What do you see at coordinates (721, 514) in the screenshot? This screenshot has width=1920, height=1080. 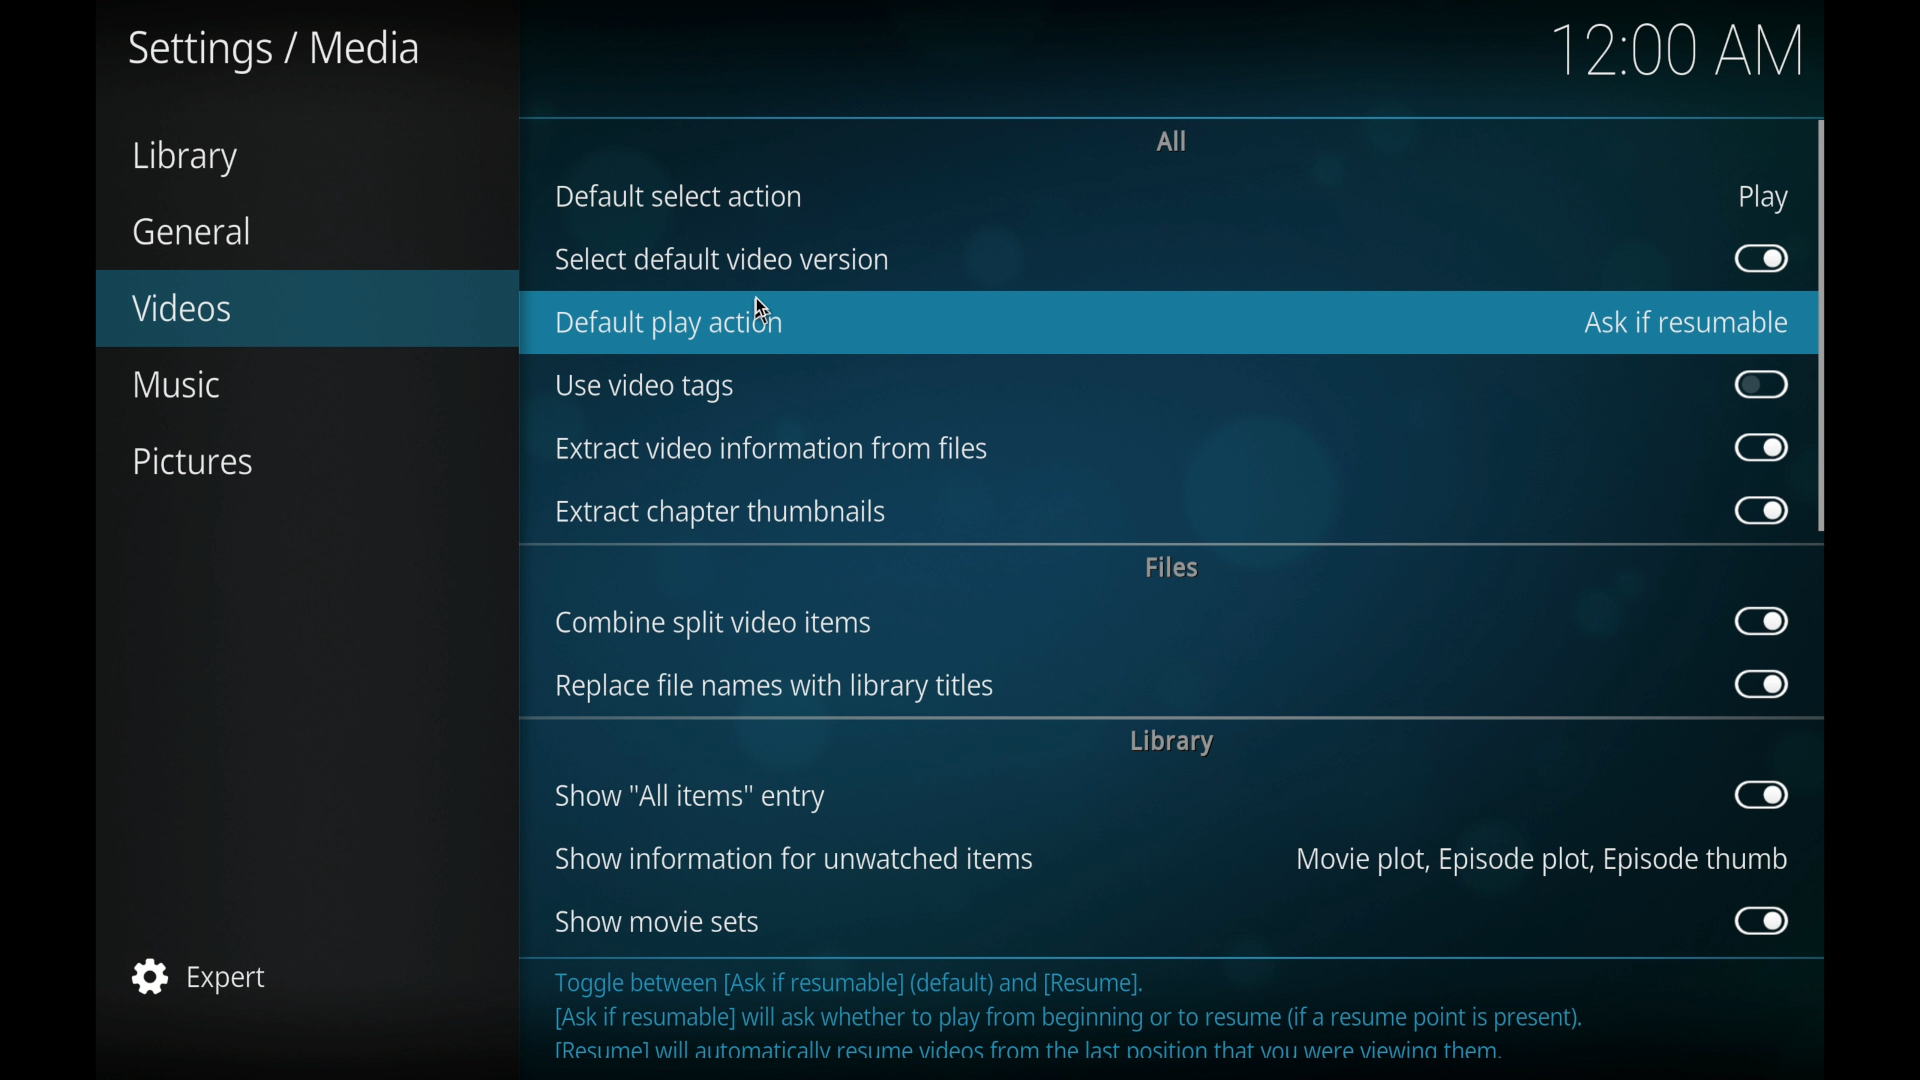 I see `extract chapter thumbnails` at bounding box center [721, 514].